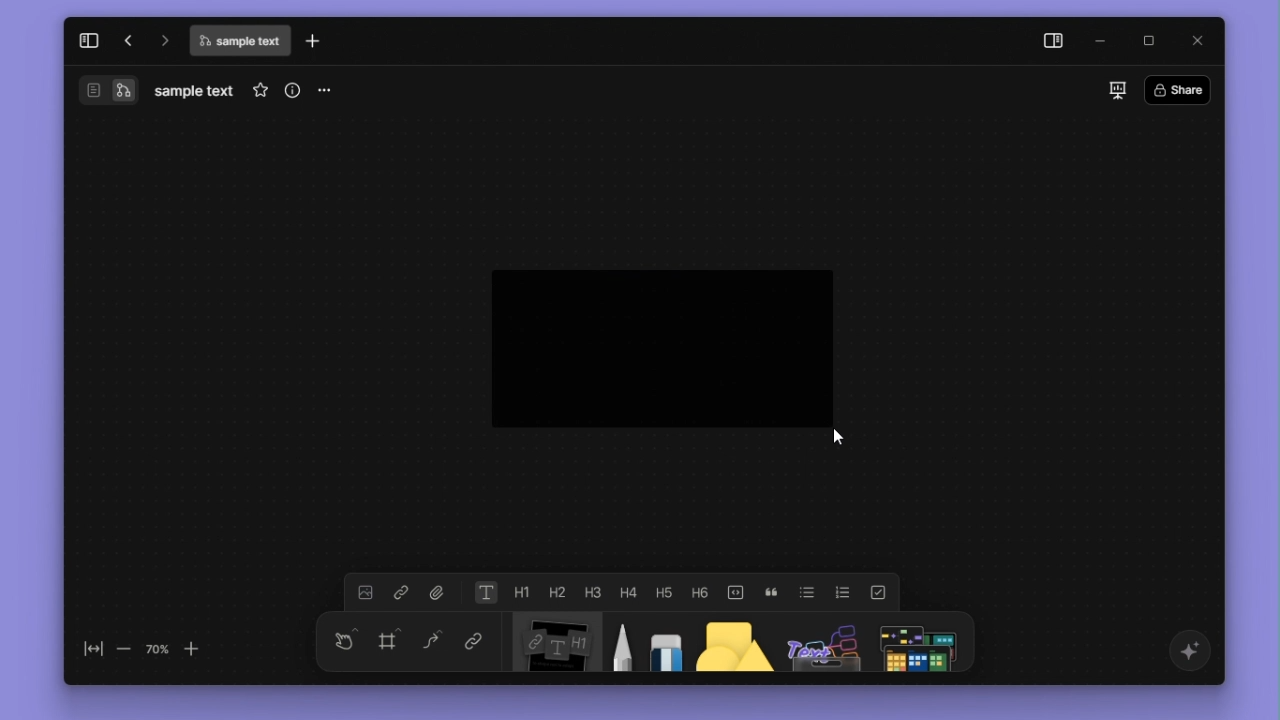 This screenshot has width=1280, height=720. I want to click on quote, so click(773, 591).